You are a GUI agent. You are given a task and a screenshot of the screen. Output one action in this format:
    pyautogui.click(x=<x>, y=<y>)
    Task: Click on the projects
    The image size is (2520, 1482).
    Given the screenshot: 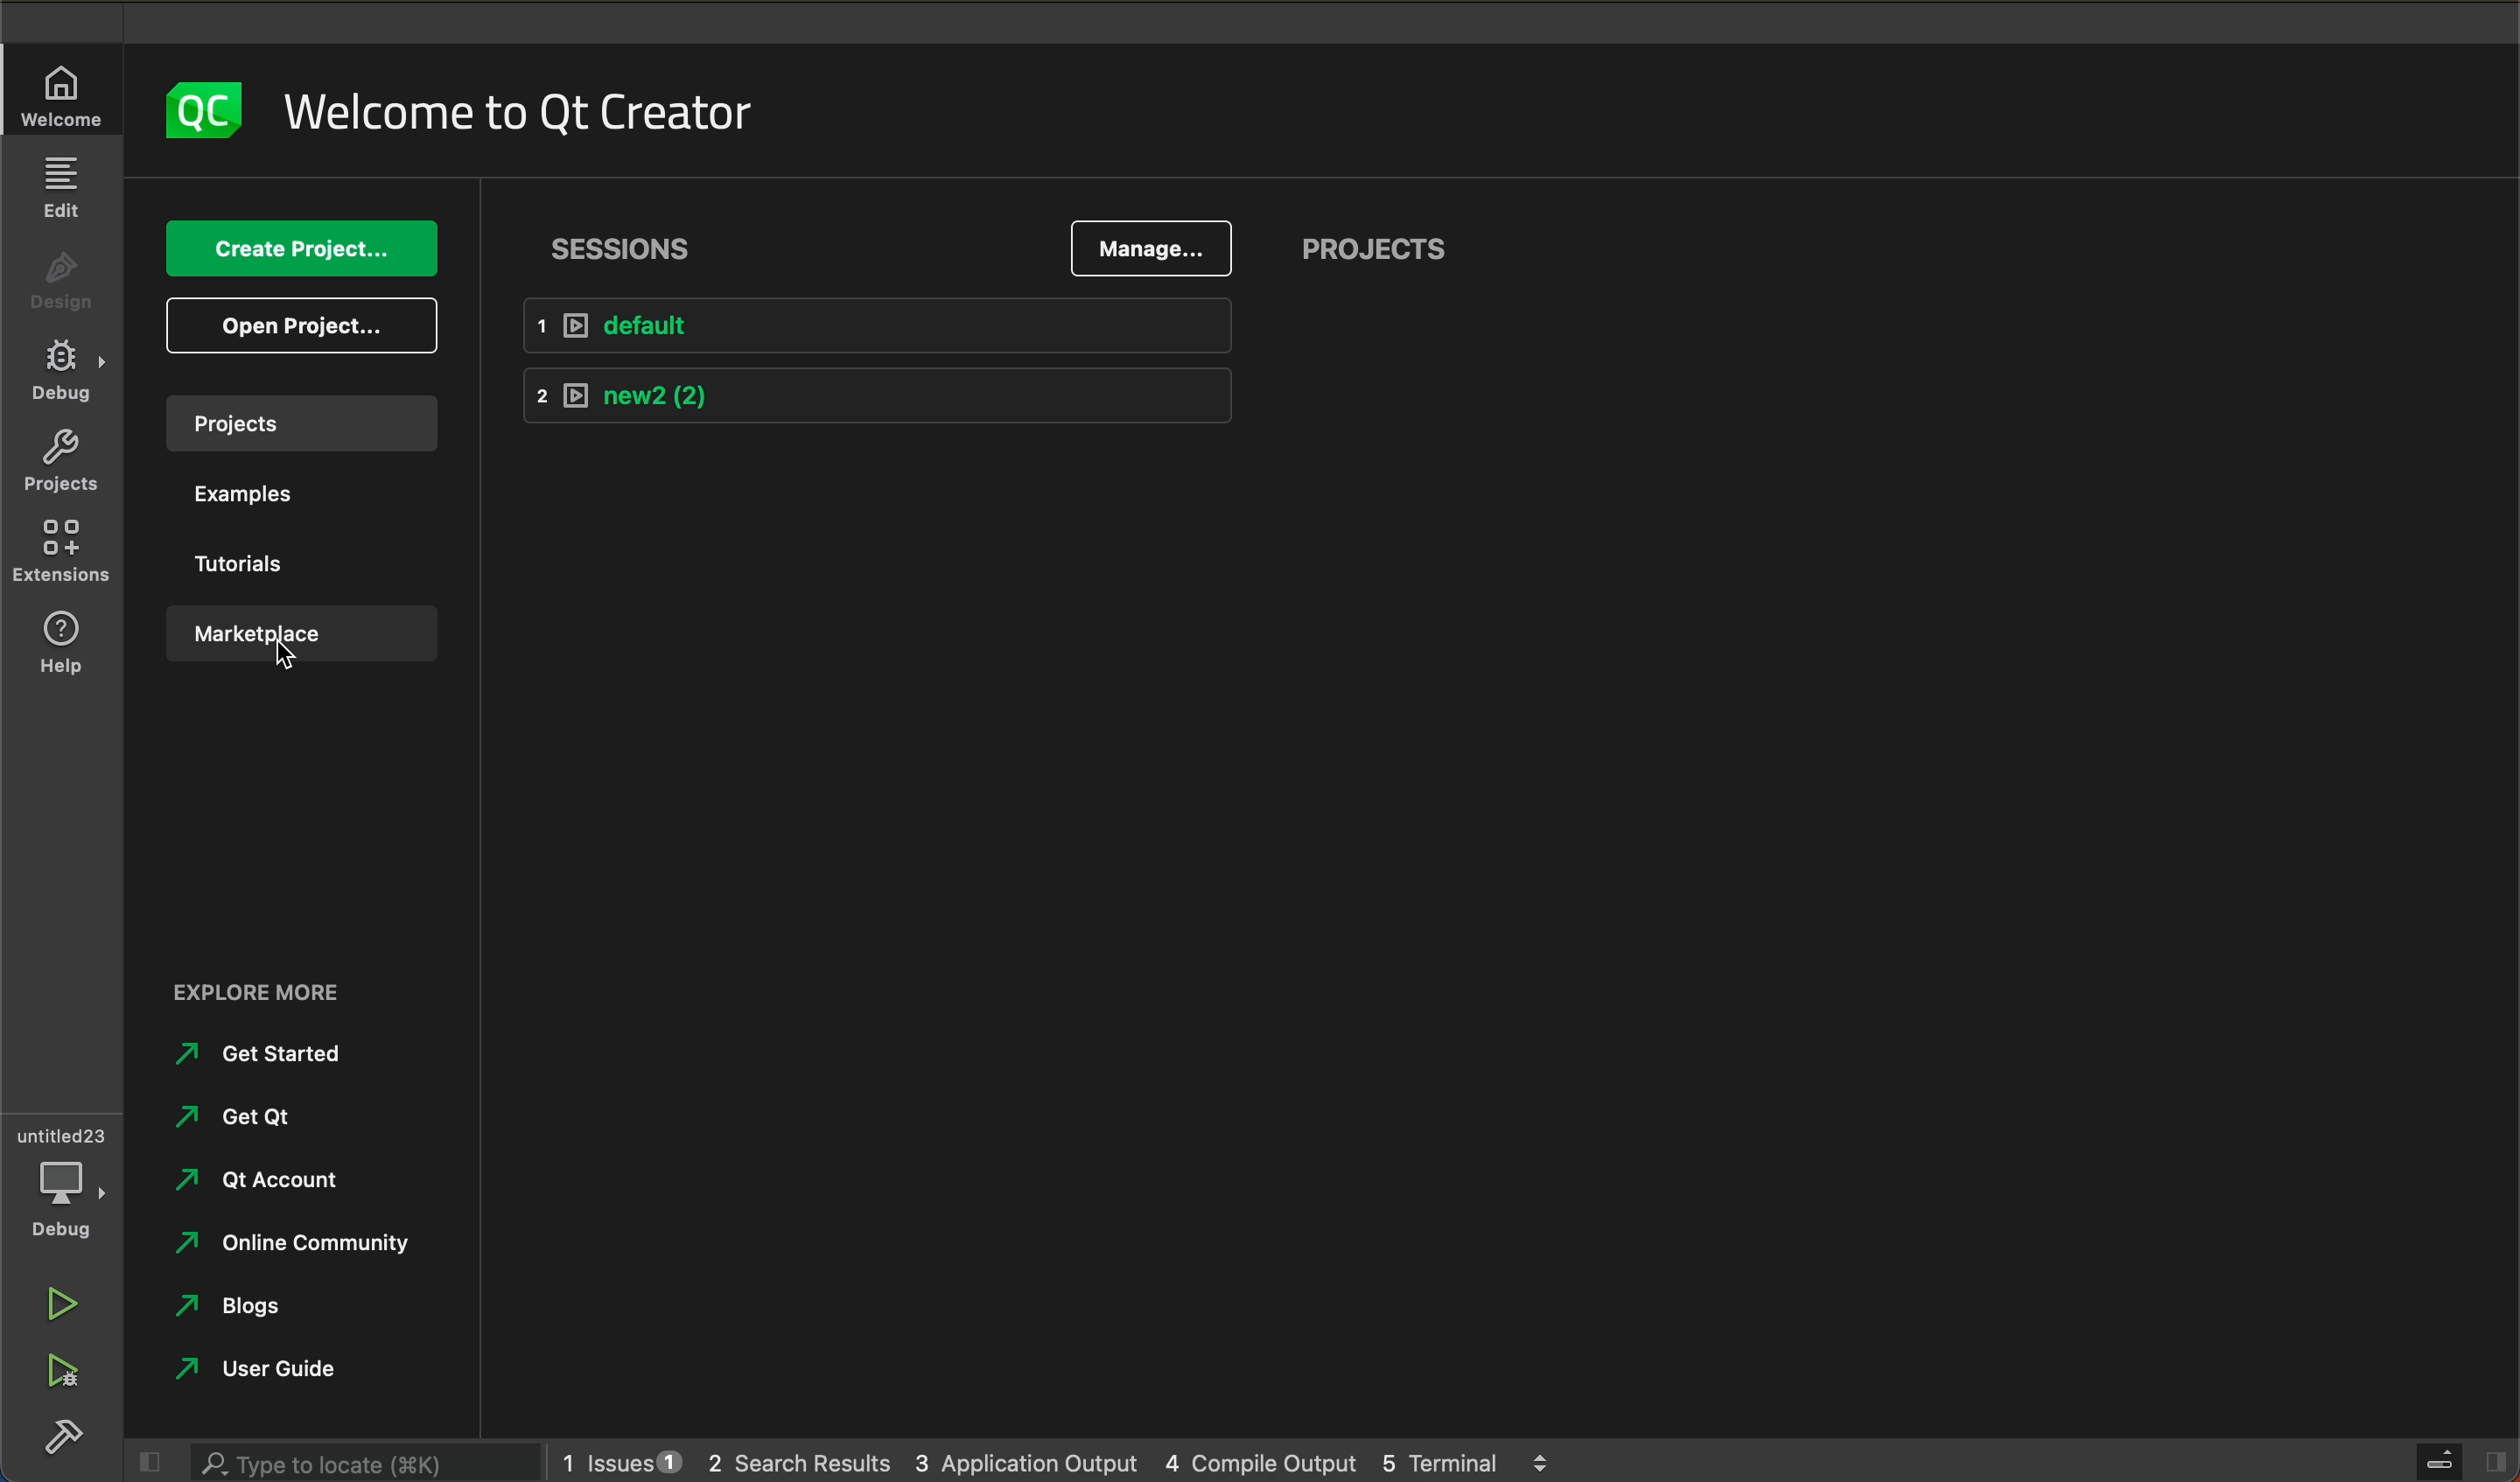 What is the action you would take?
    pyautogui.click(x=1376, y=249)
    